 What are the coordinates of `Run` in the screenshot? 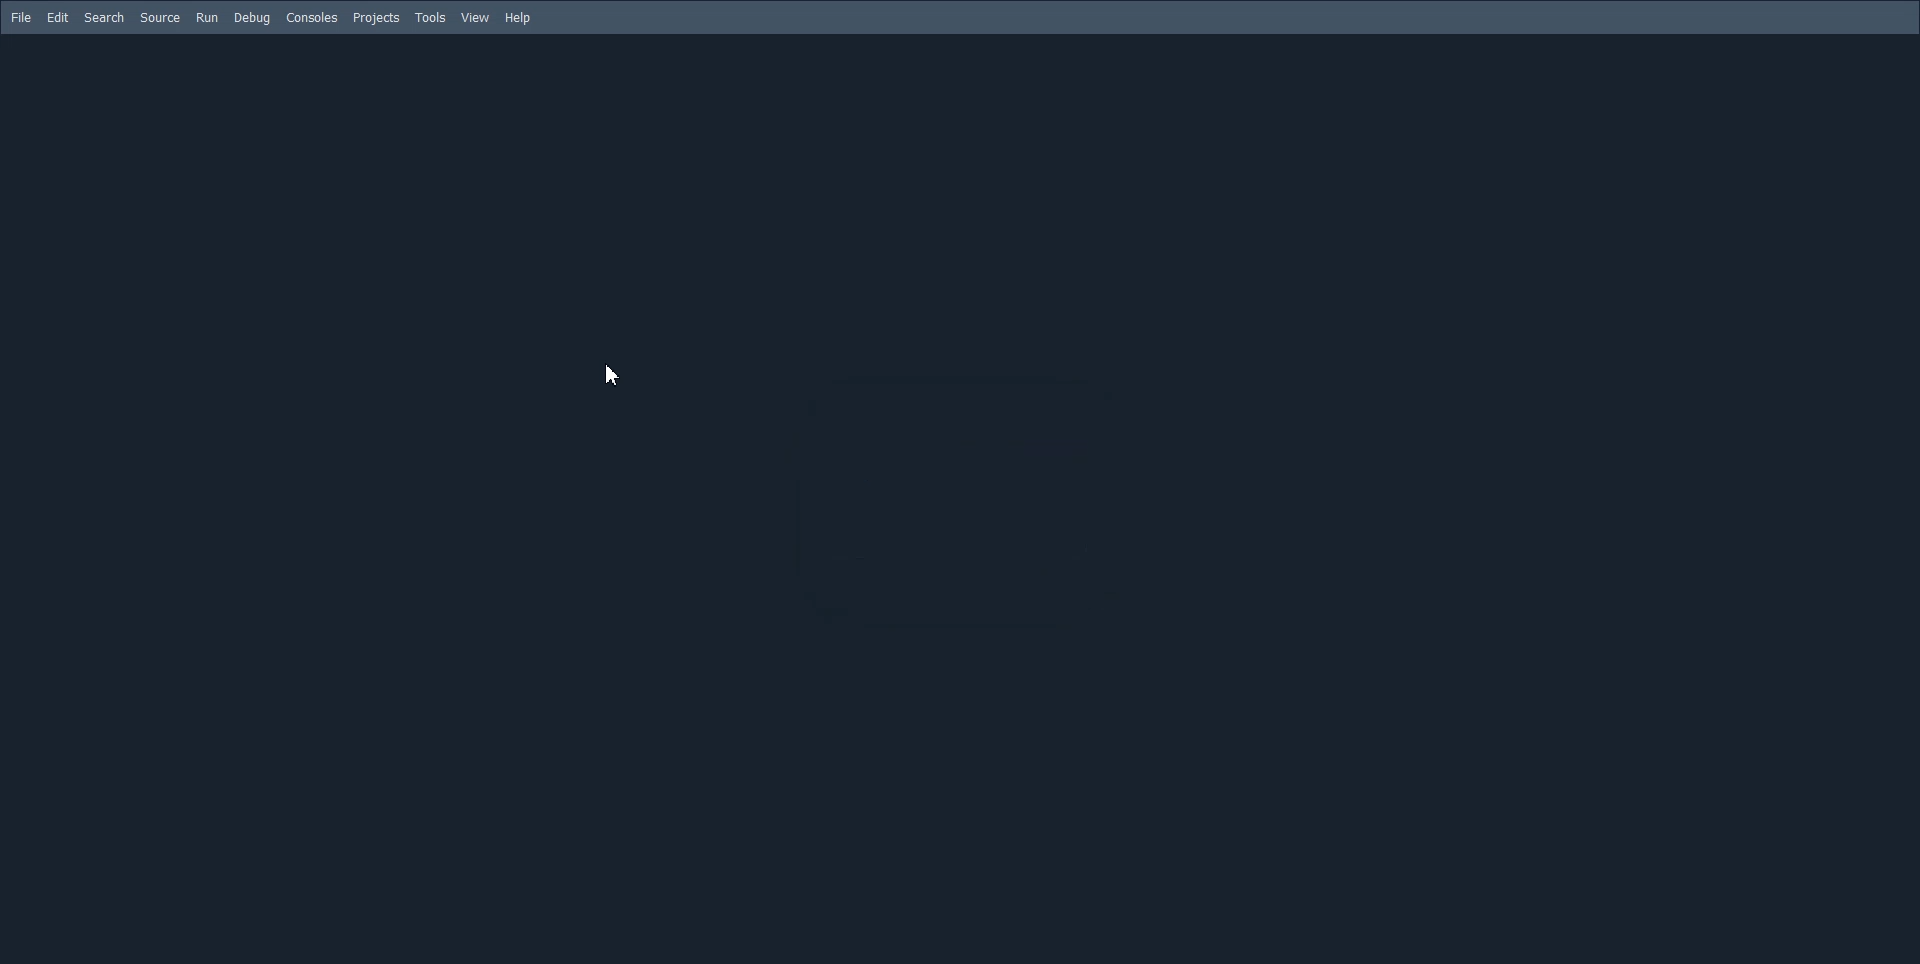 It's located at (207, 18).